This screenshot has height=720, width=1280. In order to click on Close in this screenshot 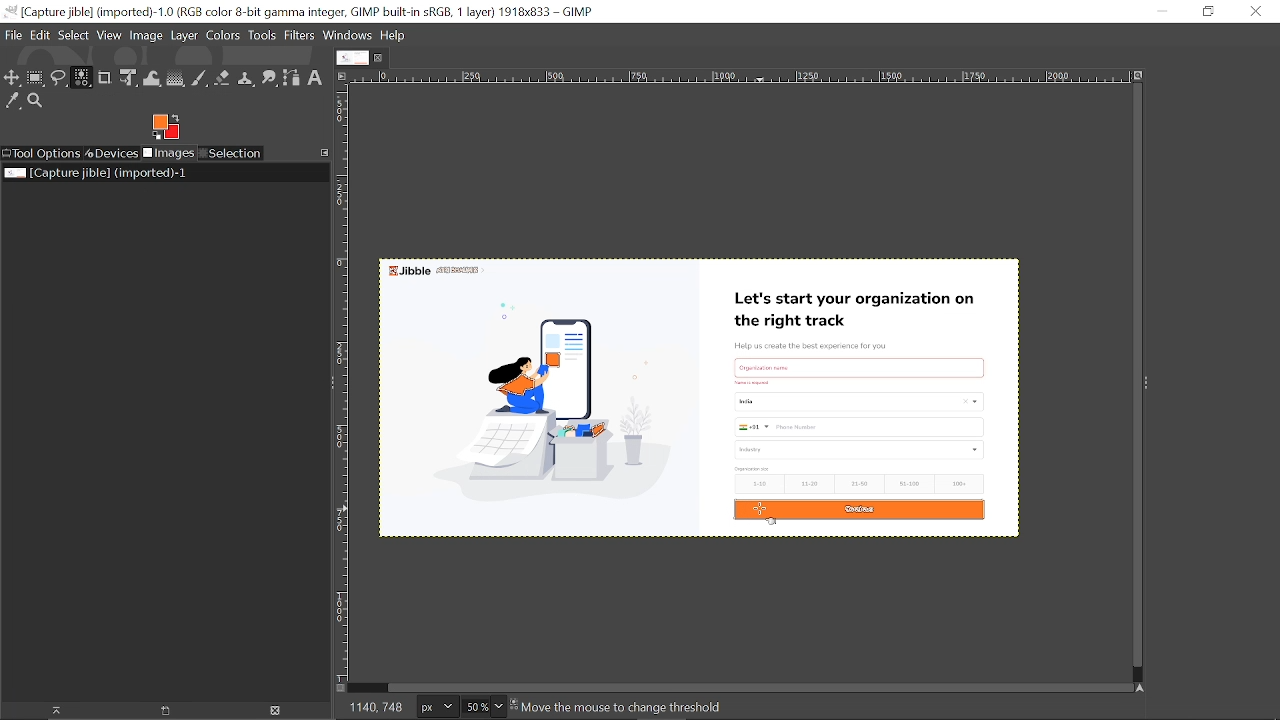, I will do `click(1255, 12)`.